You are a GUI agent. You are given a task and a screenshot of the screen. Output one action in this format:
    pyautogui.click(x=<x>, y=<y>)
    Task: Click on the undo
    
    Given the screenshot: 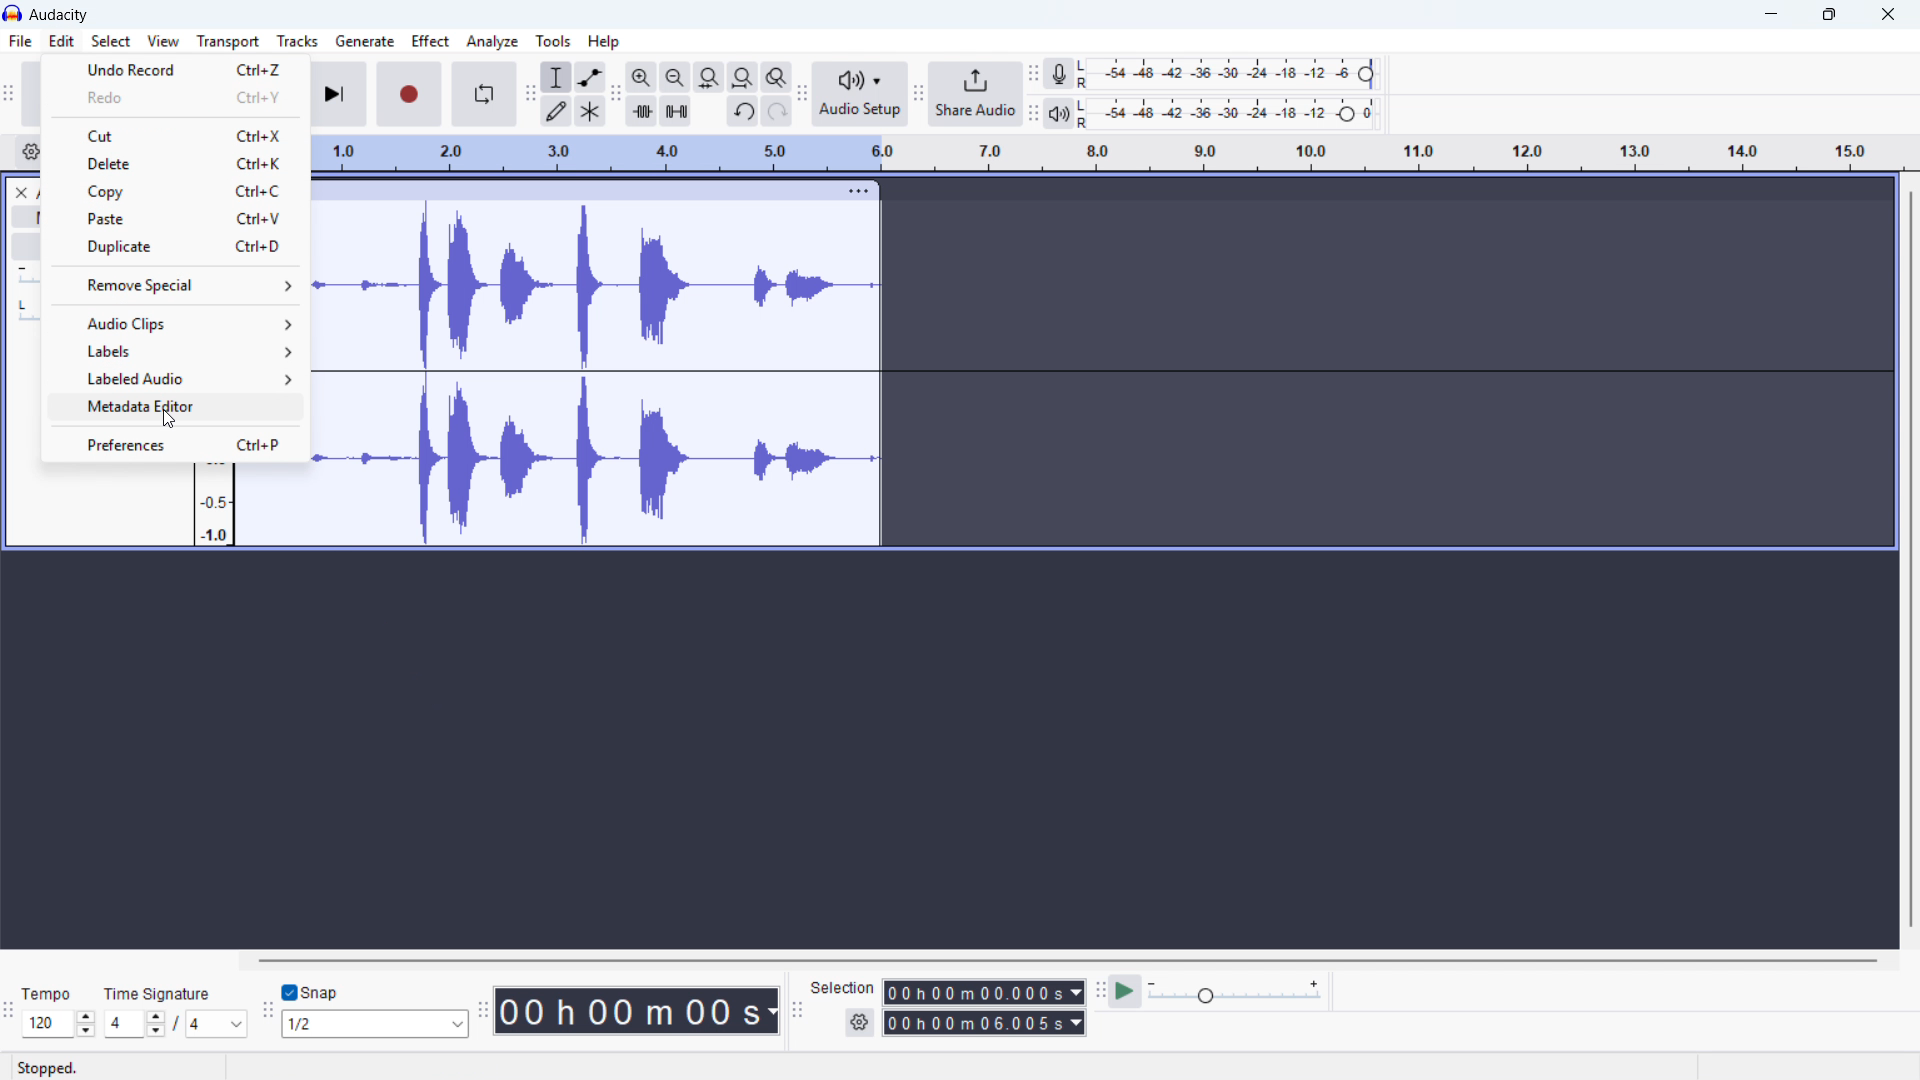 What is the action you would take?
    pyautogui.click(x=743, y=112)
    